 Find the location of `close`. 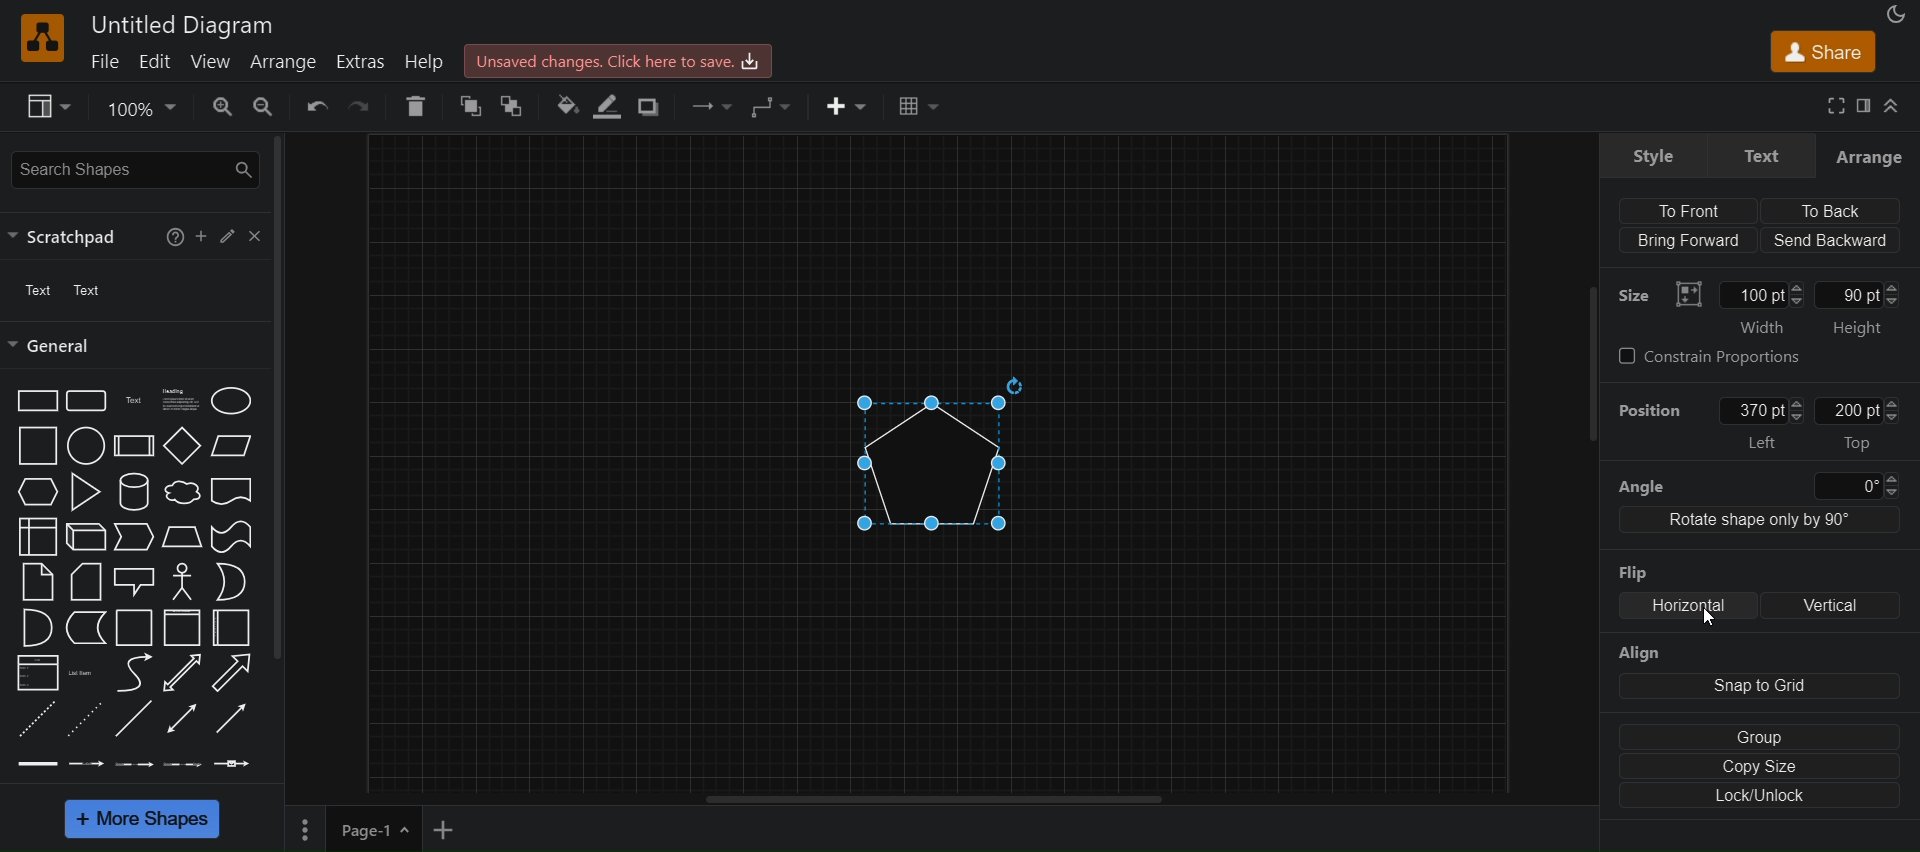

close is located at coordinates (254, 236).